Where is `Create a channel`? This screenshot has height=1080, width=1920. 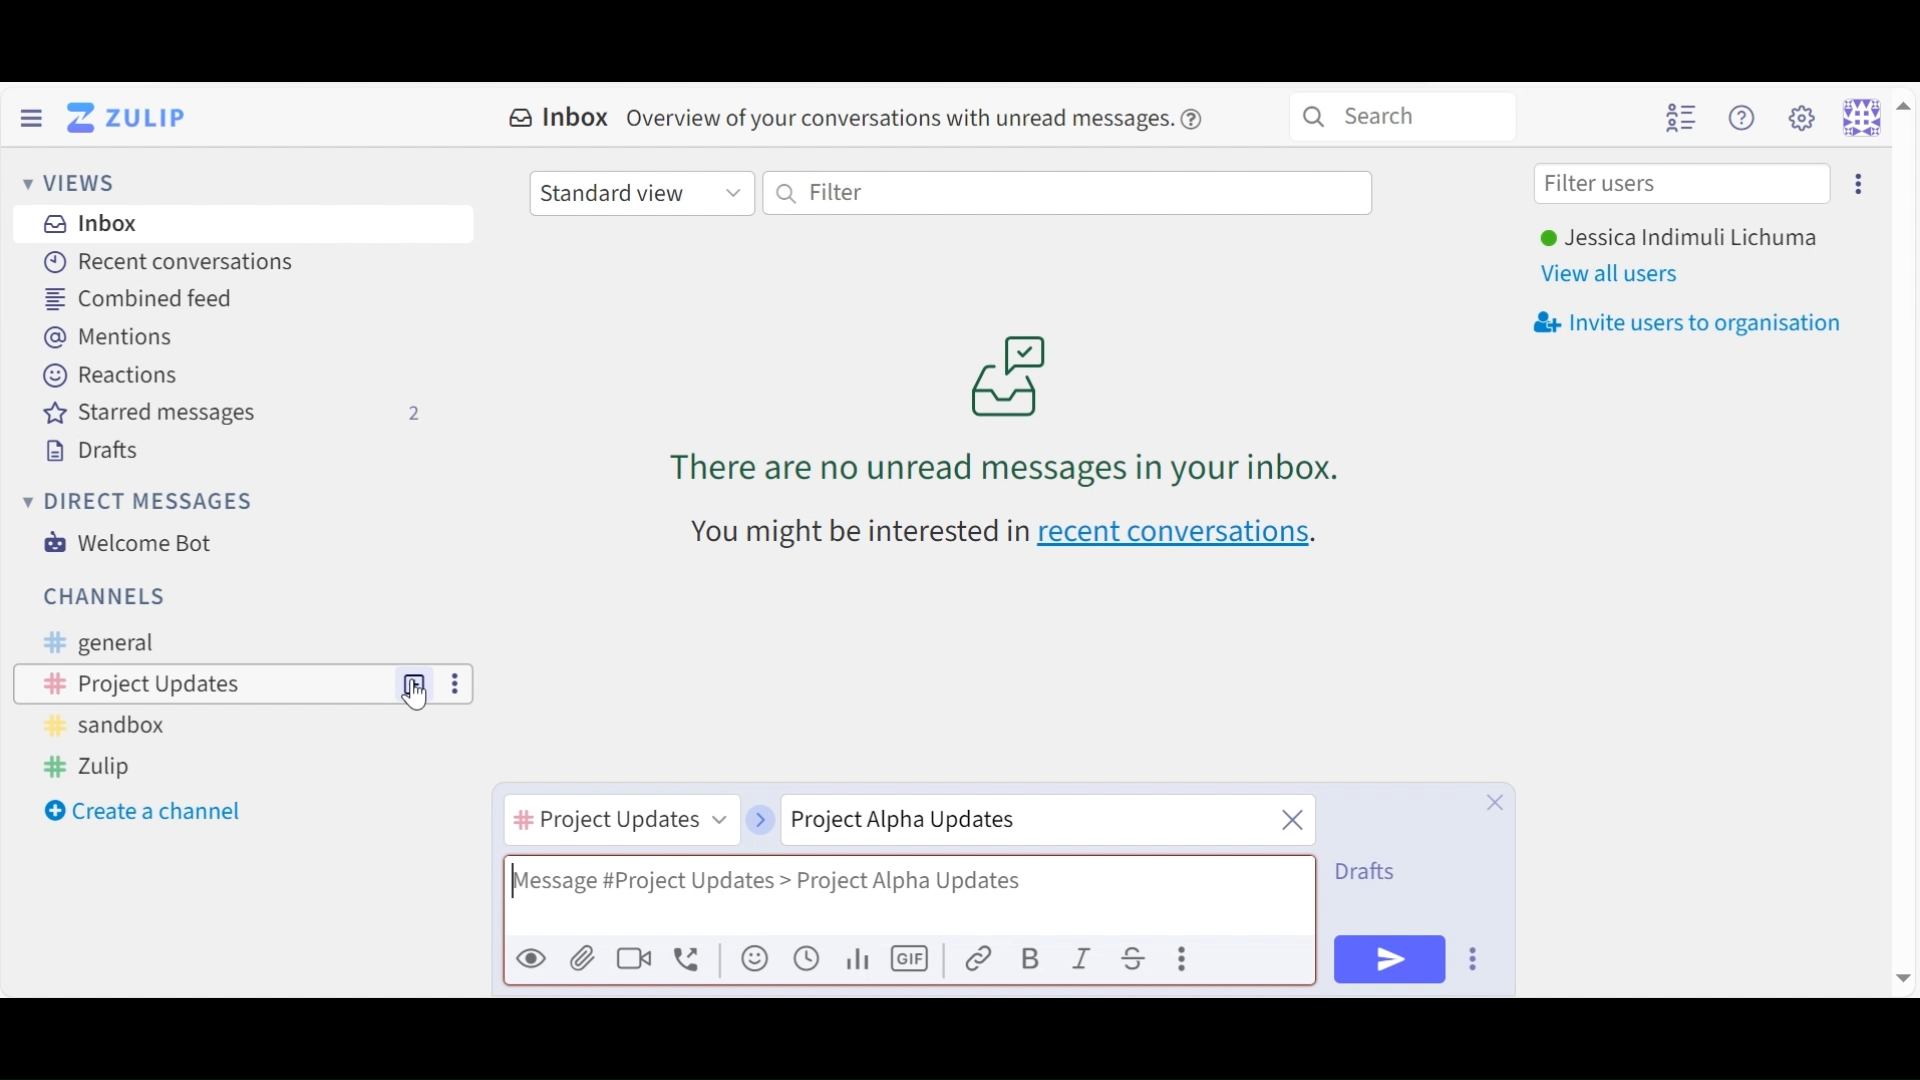 Create a channel is located at coordinates (147, 813).